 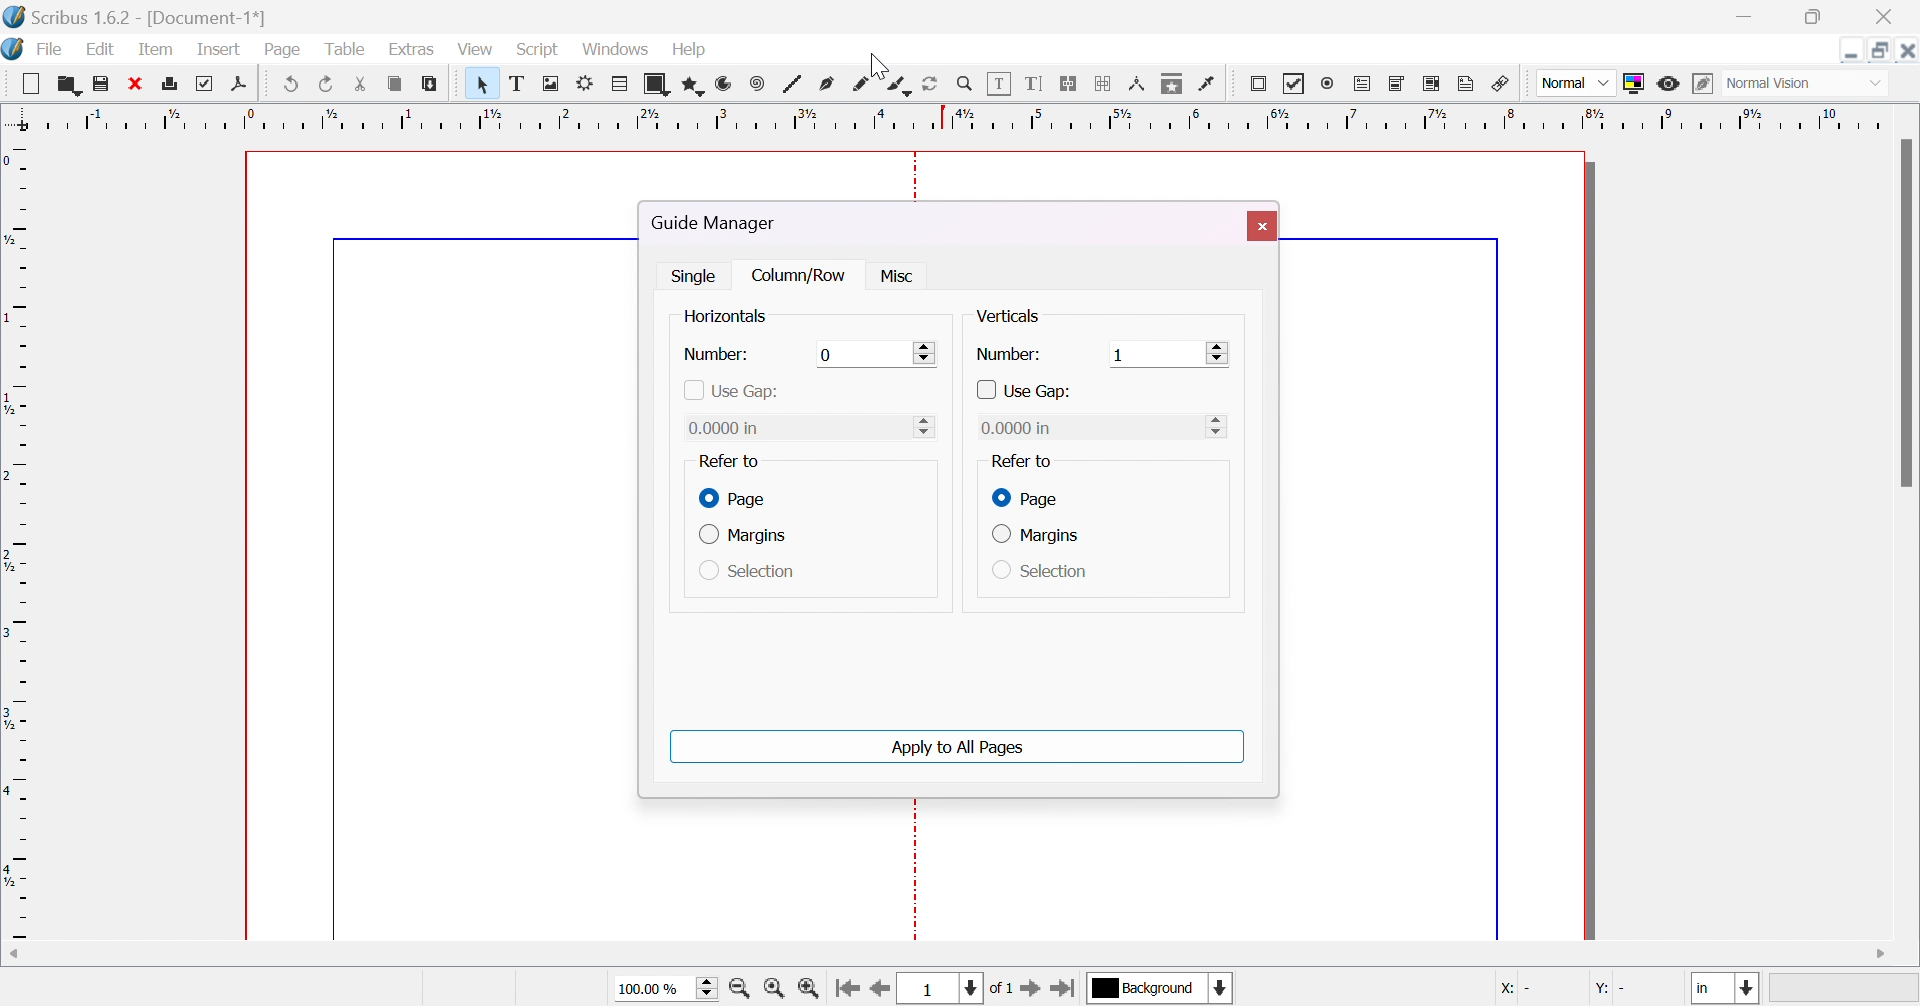 I want to click on copy item properties, so click(x=1174, y=85).